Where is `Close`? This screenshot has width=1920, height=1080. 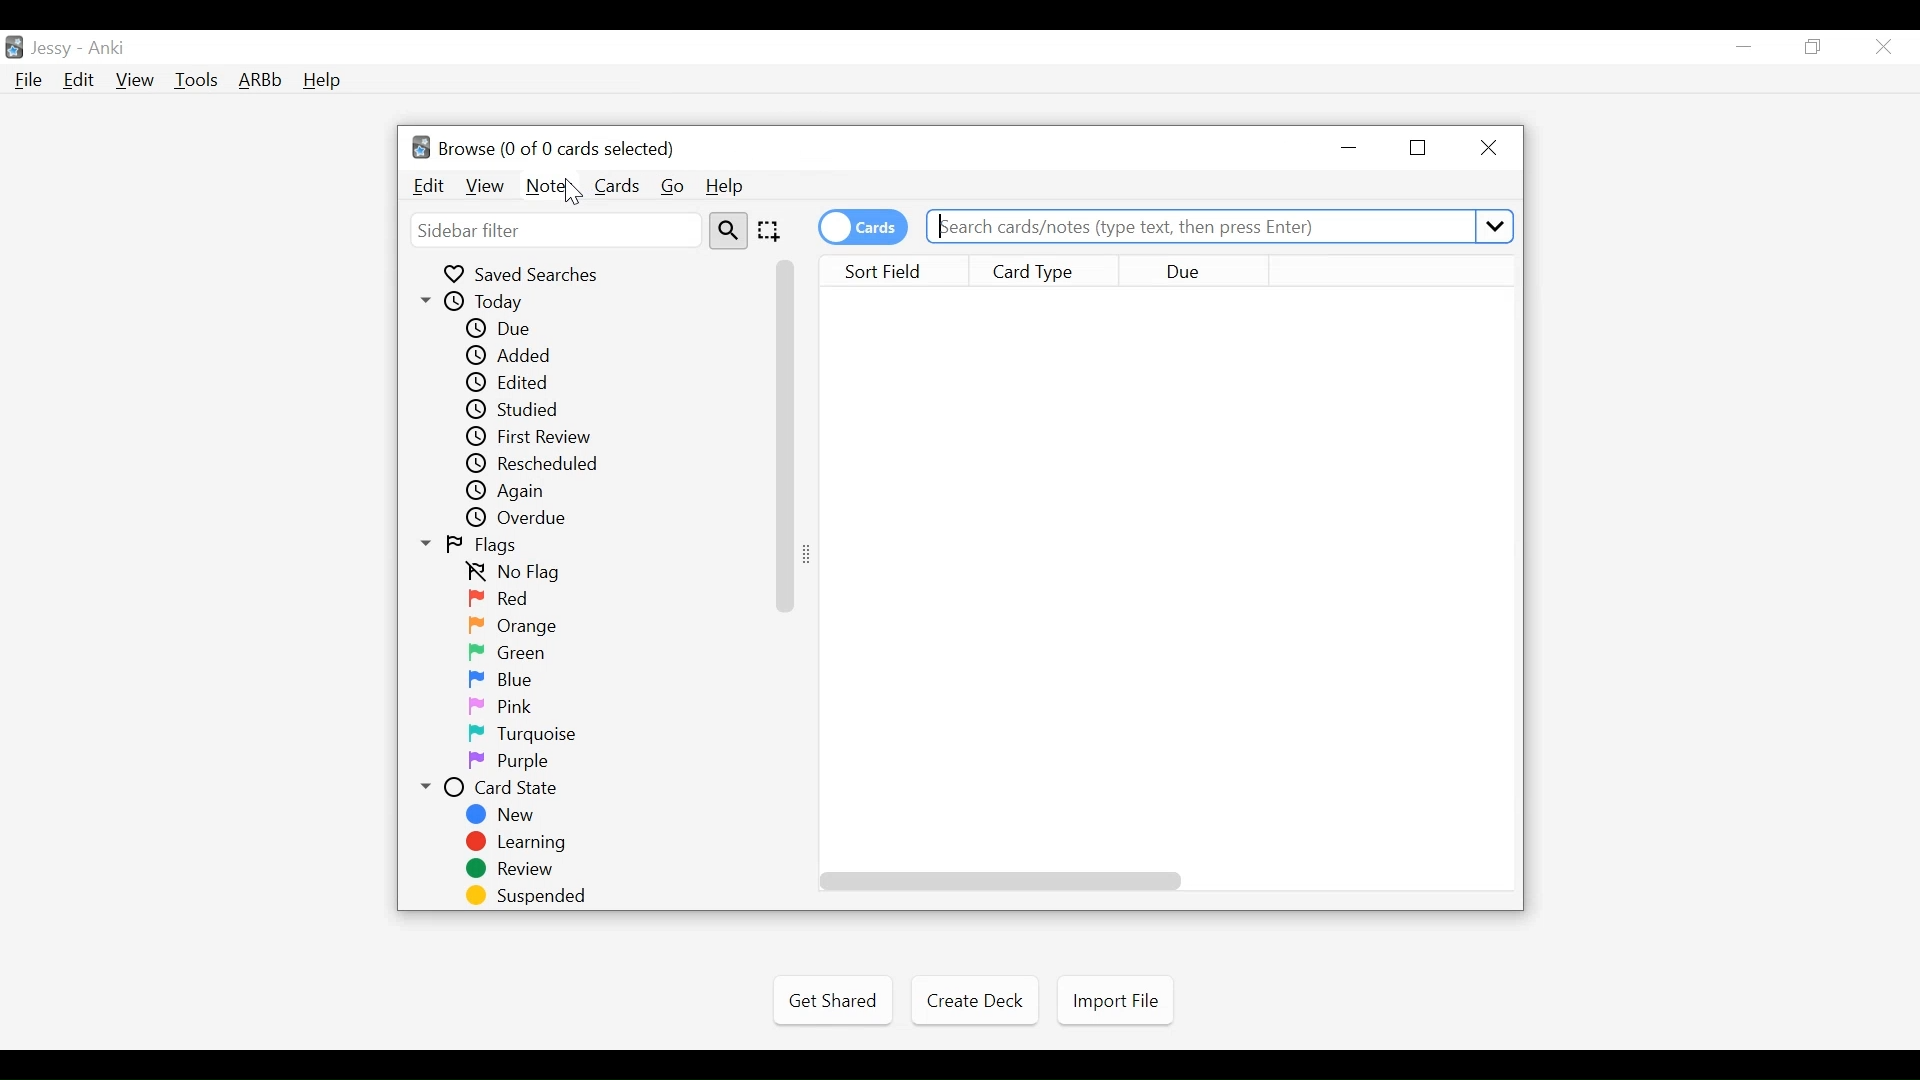 Close is located at coordinates (1485, 149).